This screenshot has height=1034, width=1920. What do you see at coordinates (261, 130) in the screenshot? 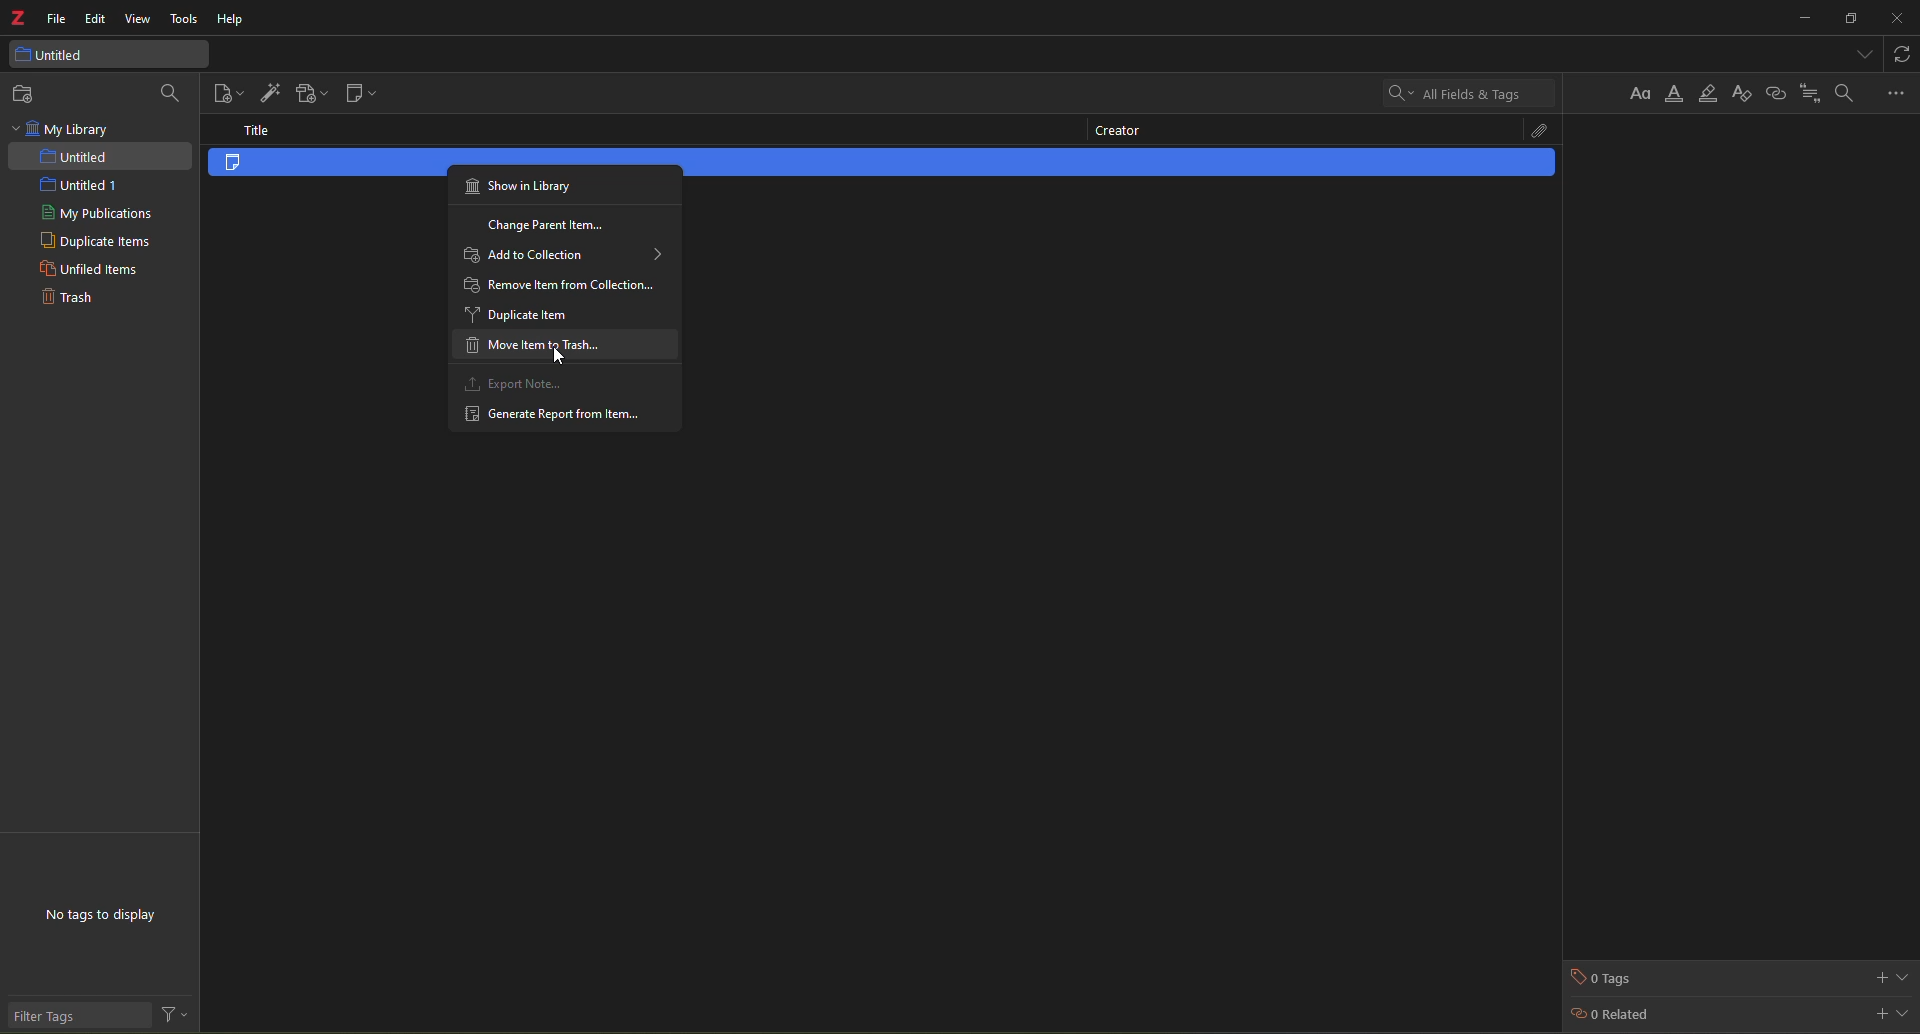
I see `title` at bounding box center [261, 130].